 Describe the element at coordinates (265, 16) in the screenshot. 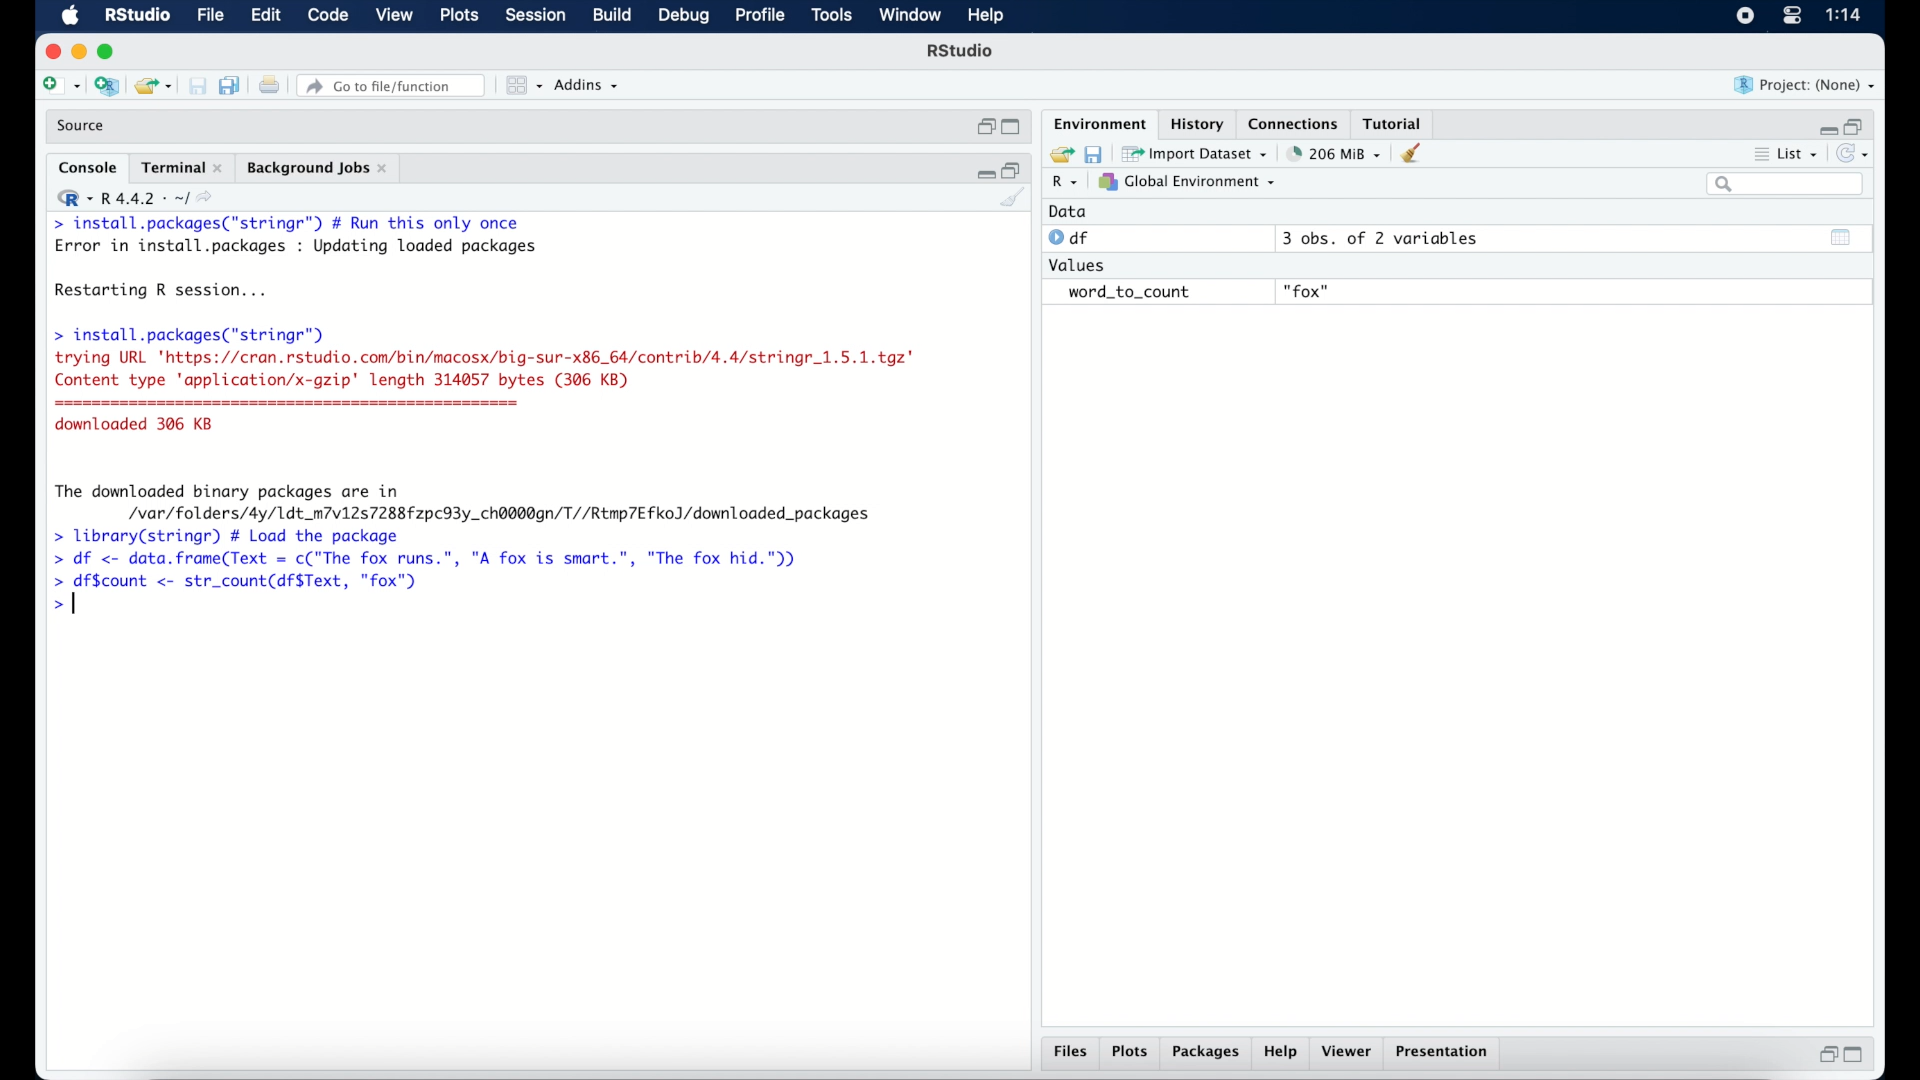

I see `edit` at that location.